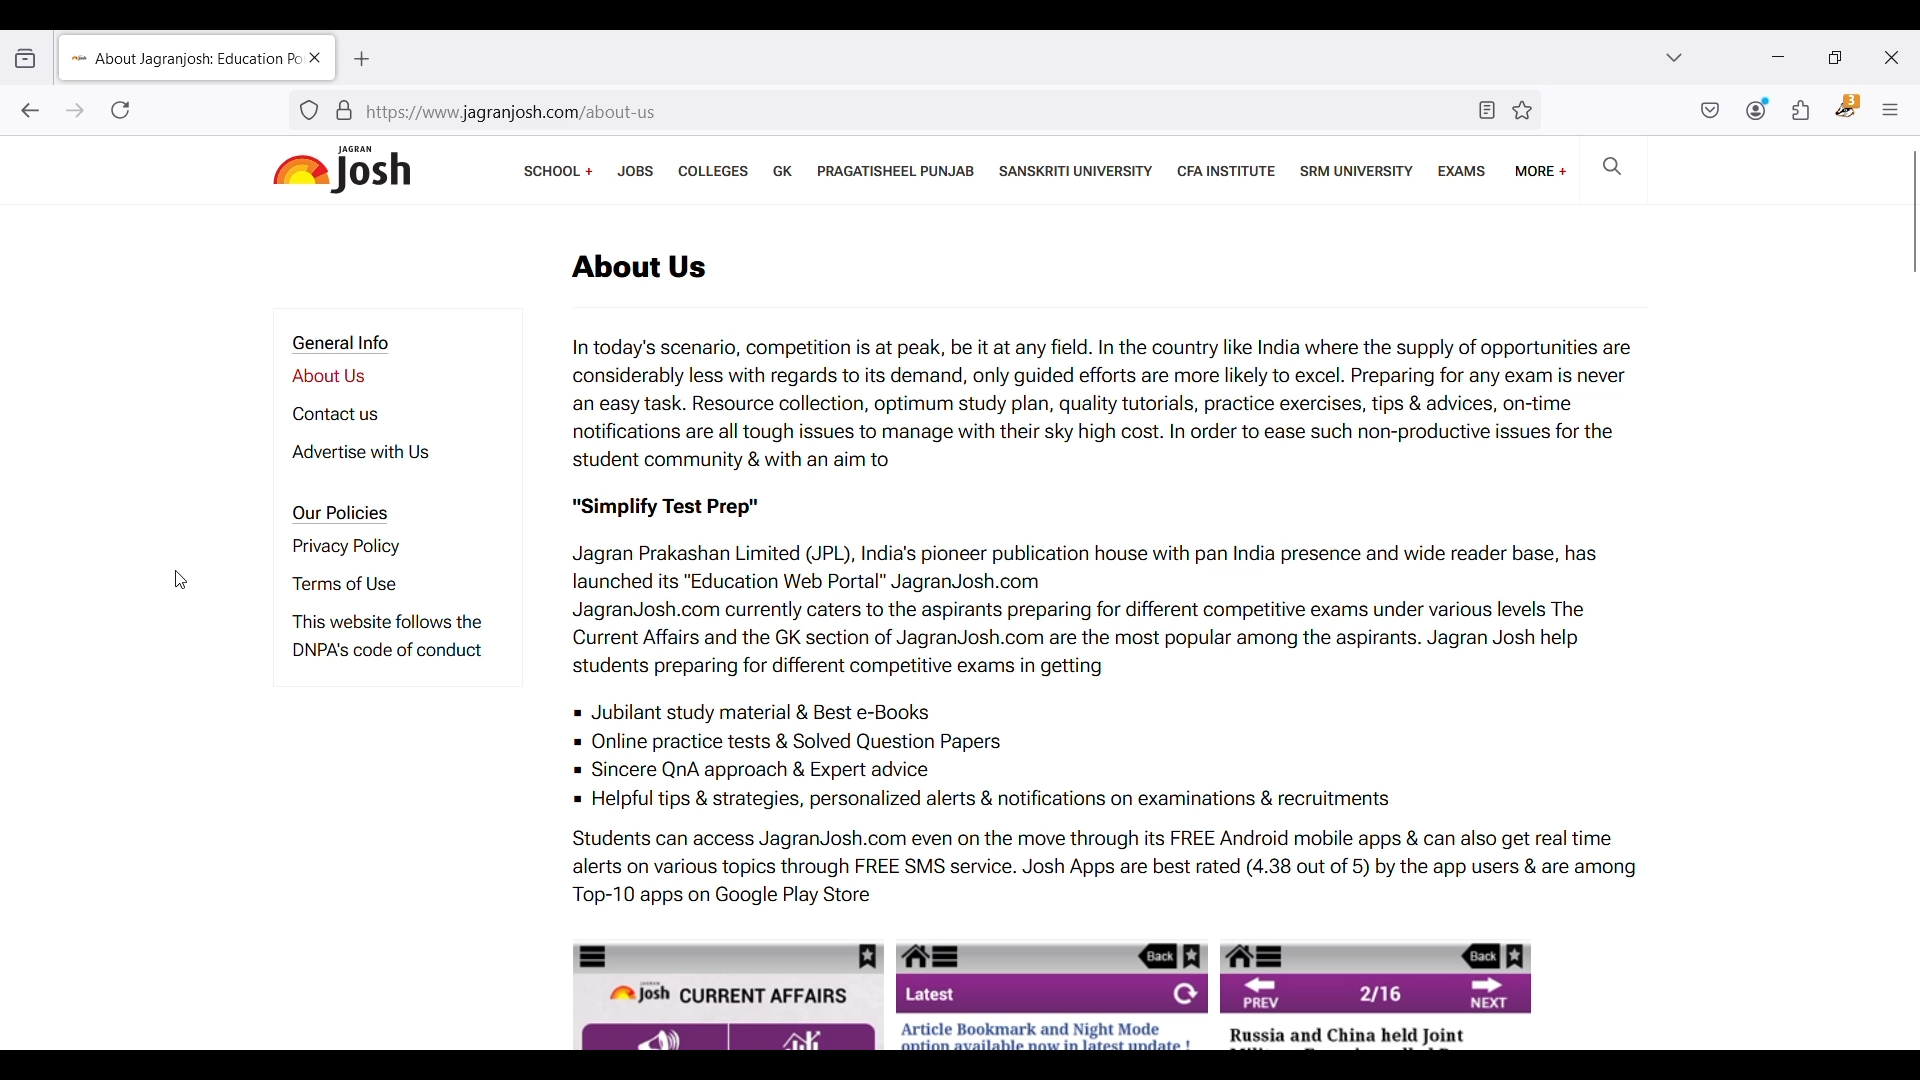  What do you see at coordinates (1890, 110) in the screenshot?
I see `Open application menu` at bounding box center [1890, 110].